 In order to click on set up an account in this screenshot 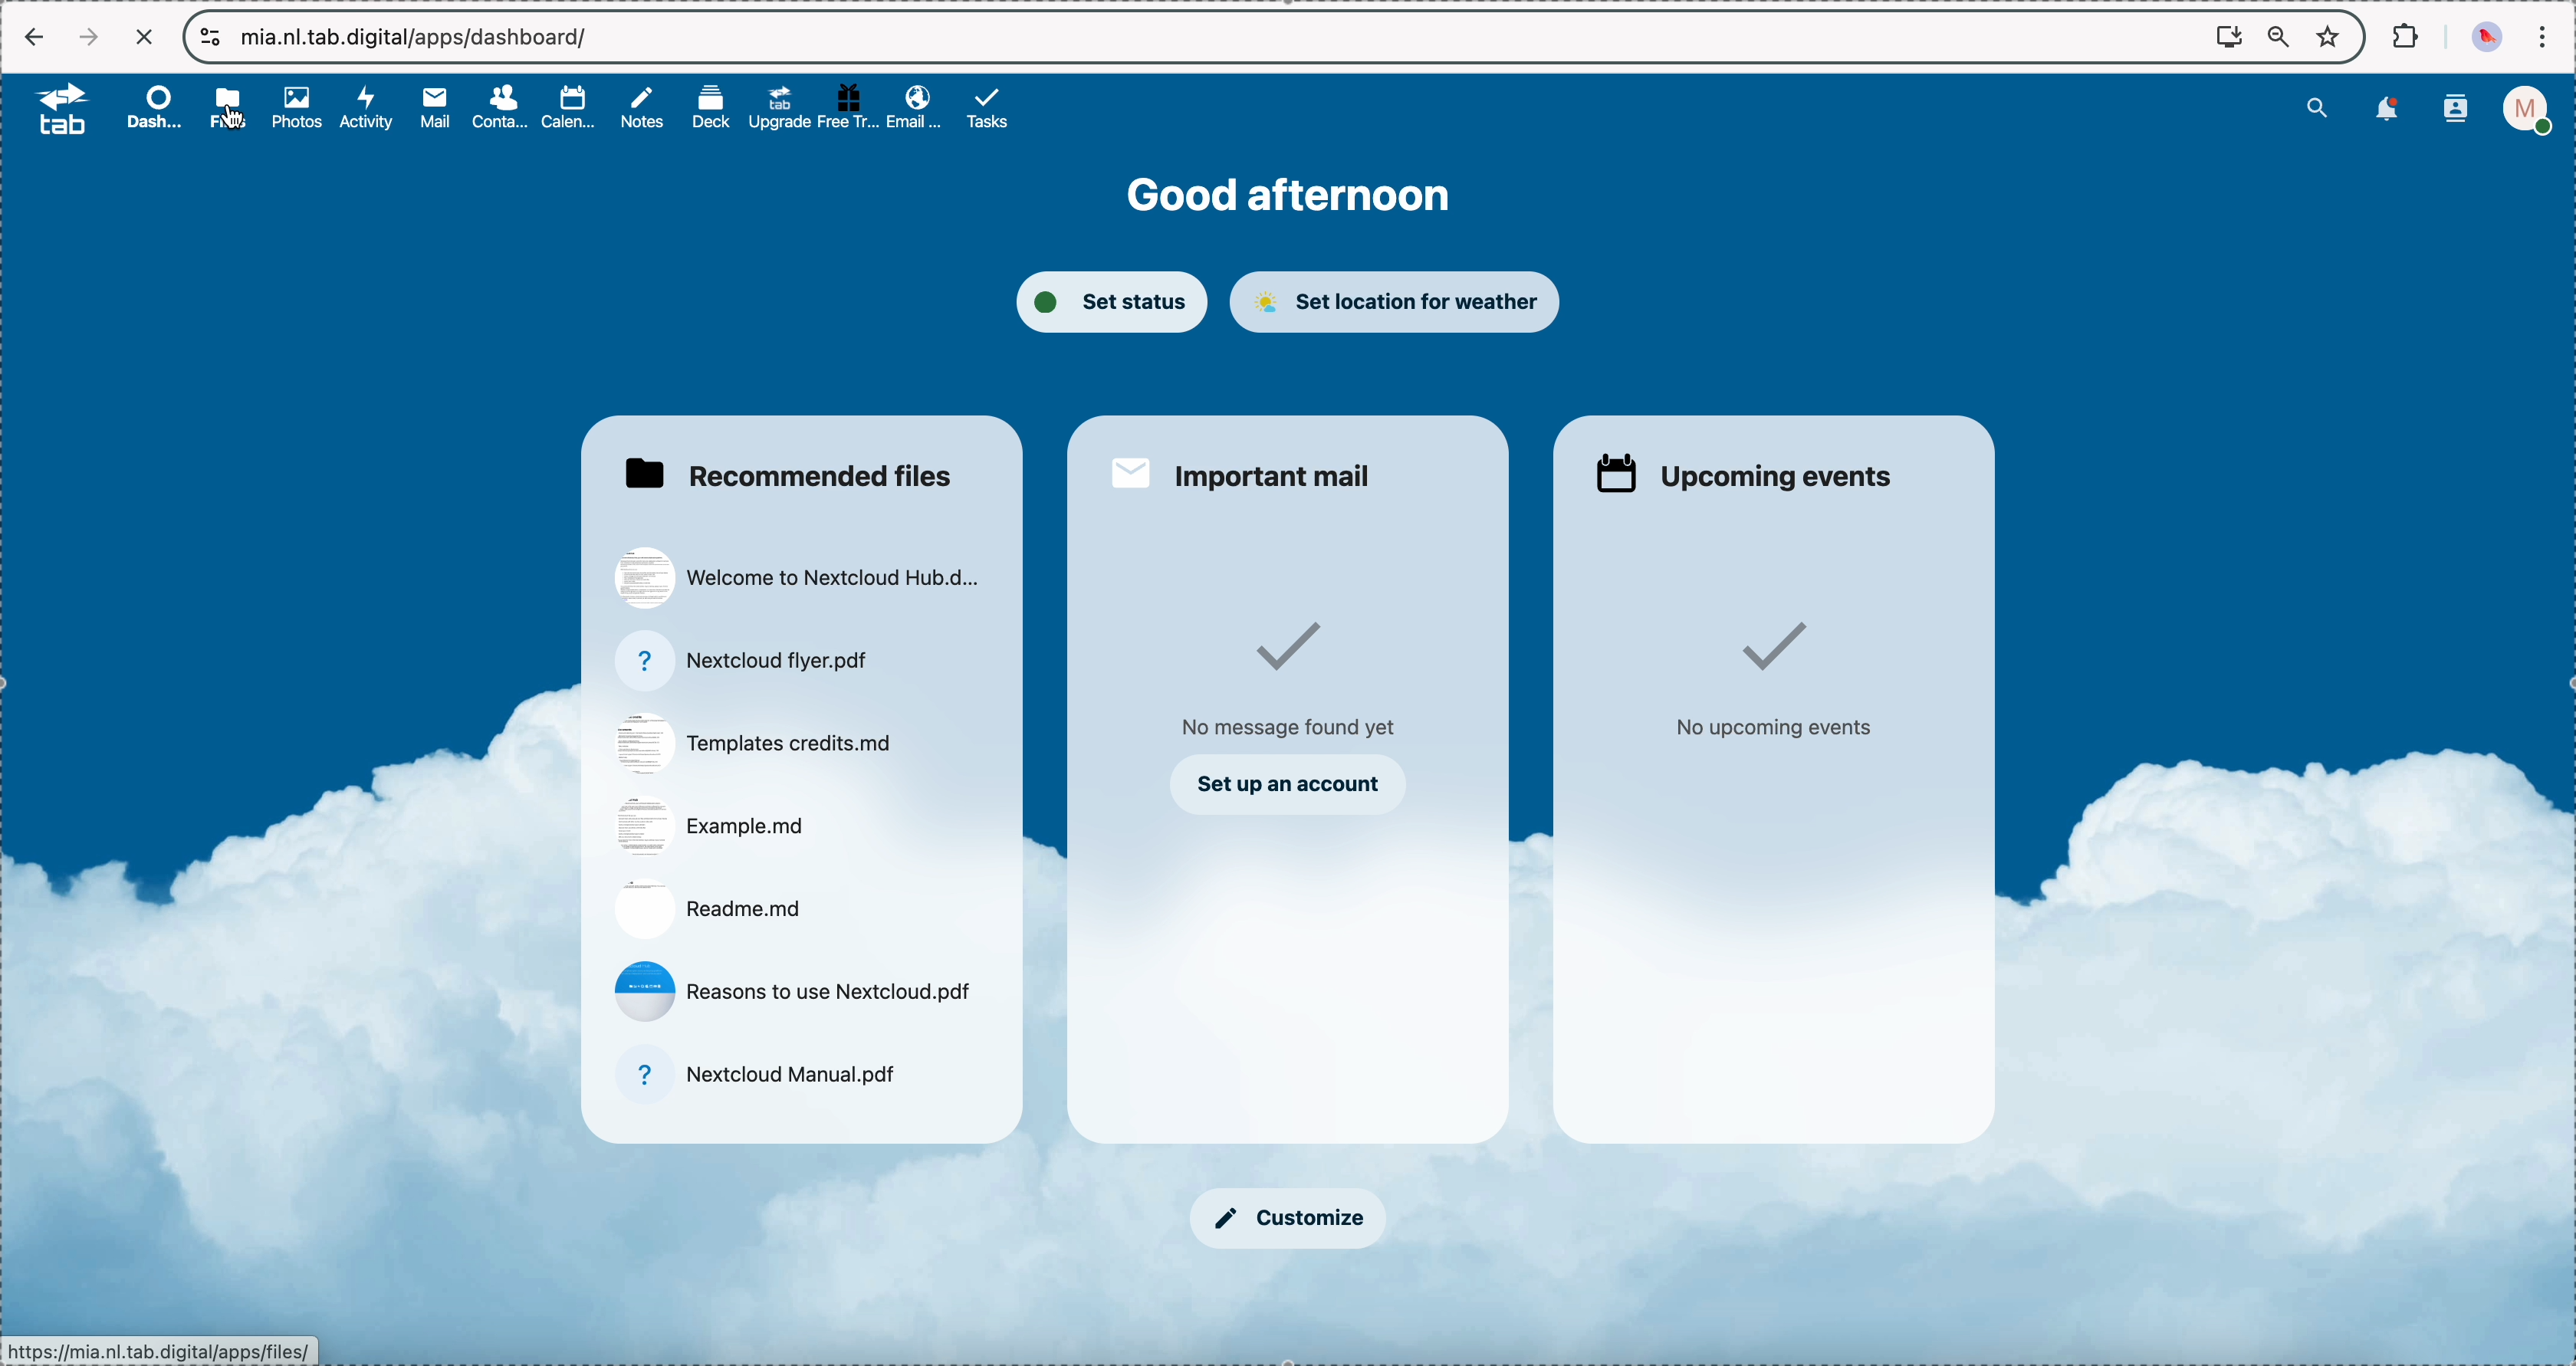, I will do `click(1289, 785)`.